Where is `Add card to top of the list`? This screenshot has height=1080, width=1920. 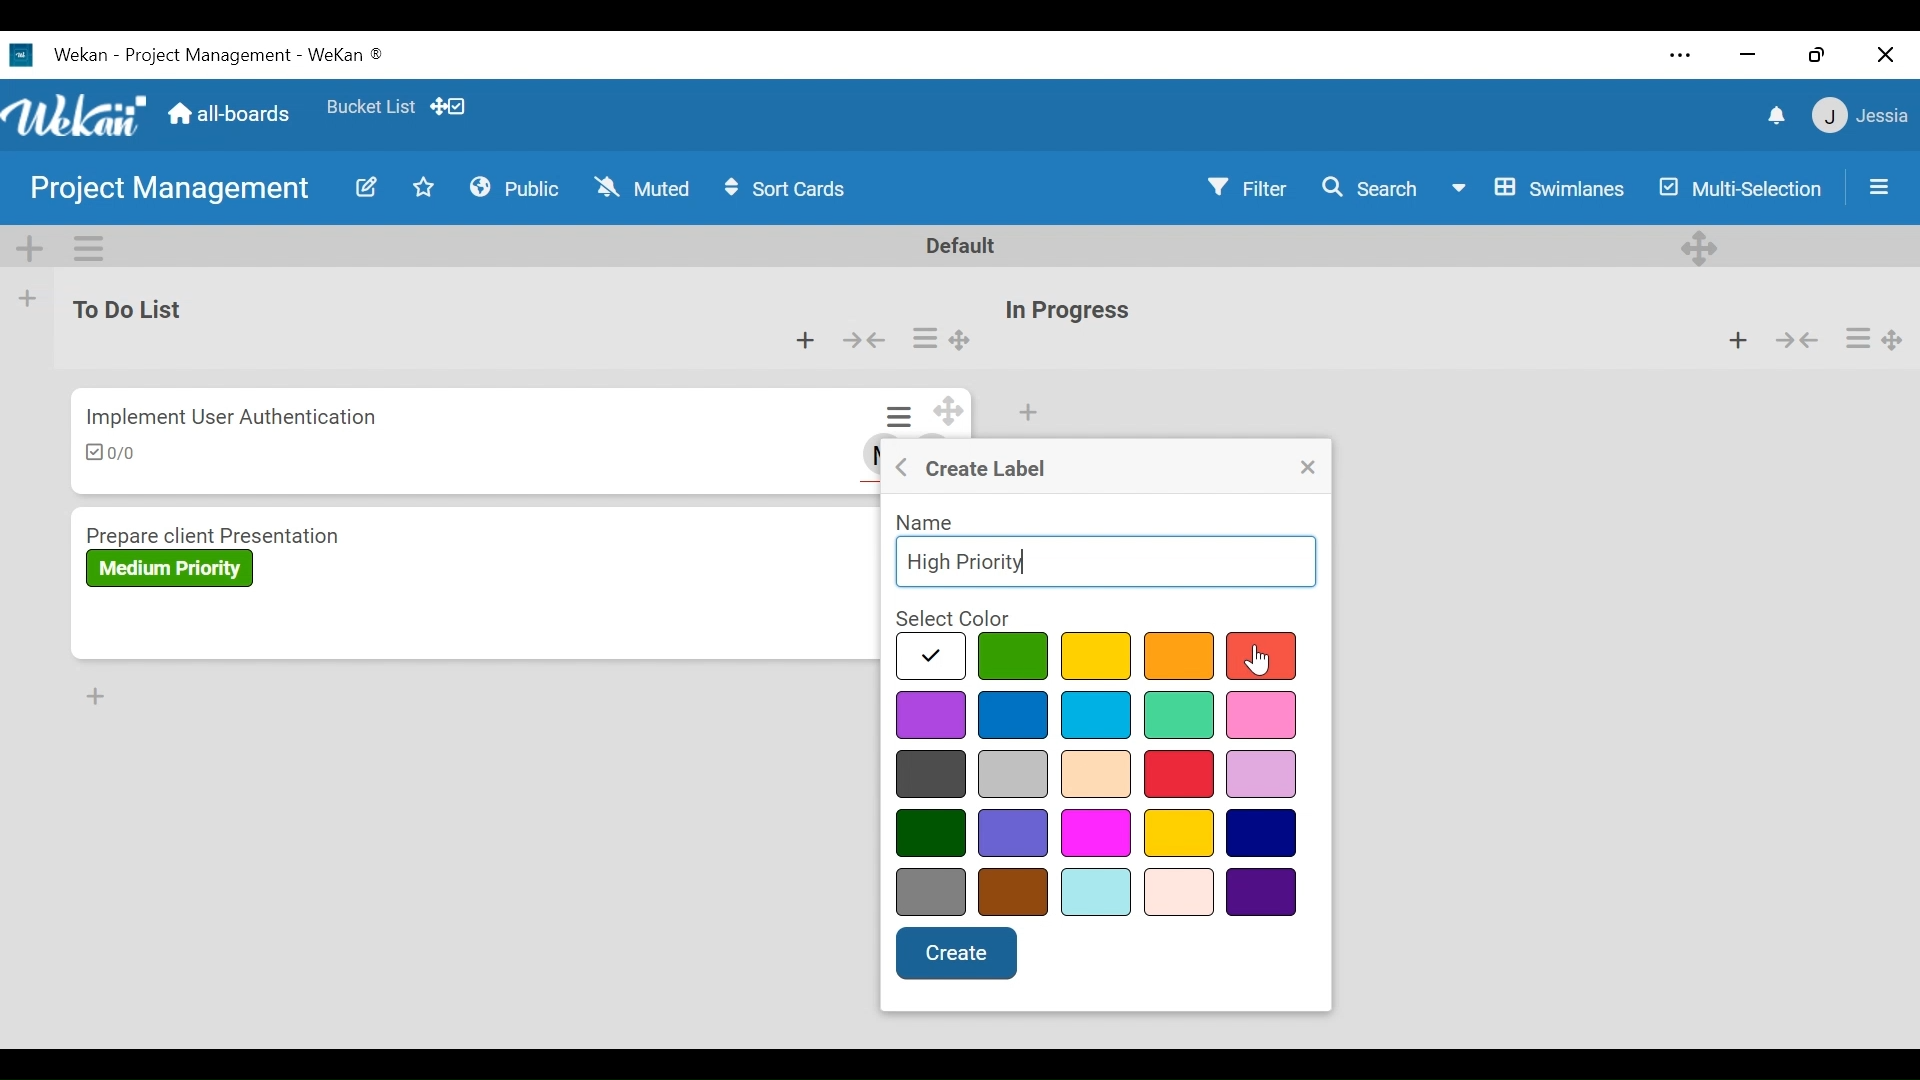 Add card to top of the list is located at coordinates (1738, 339).